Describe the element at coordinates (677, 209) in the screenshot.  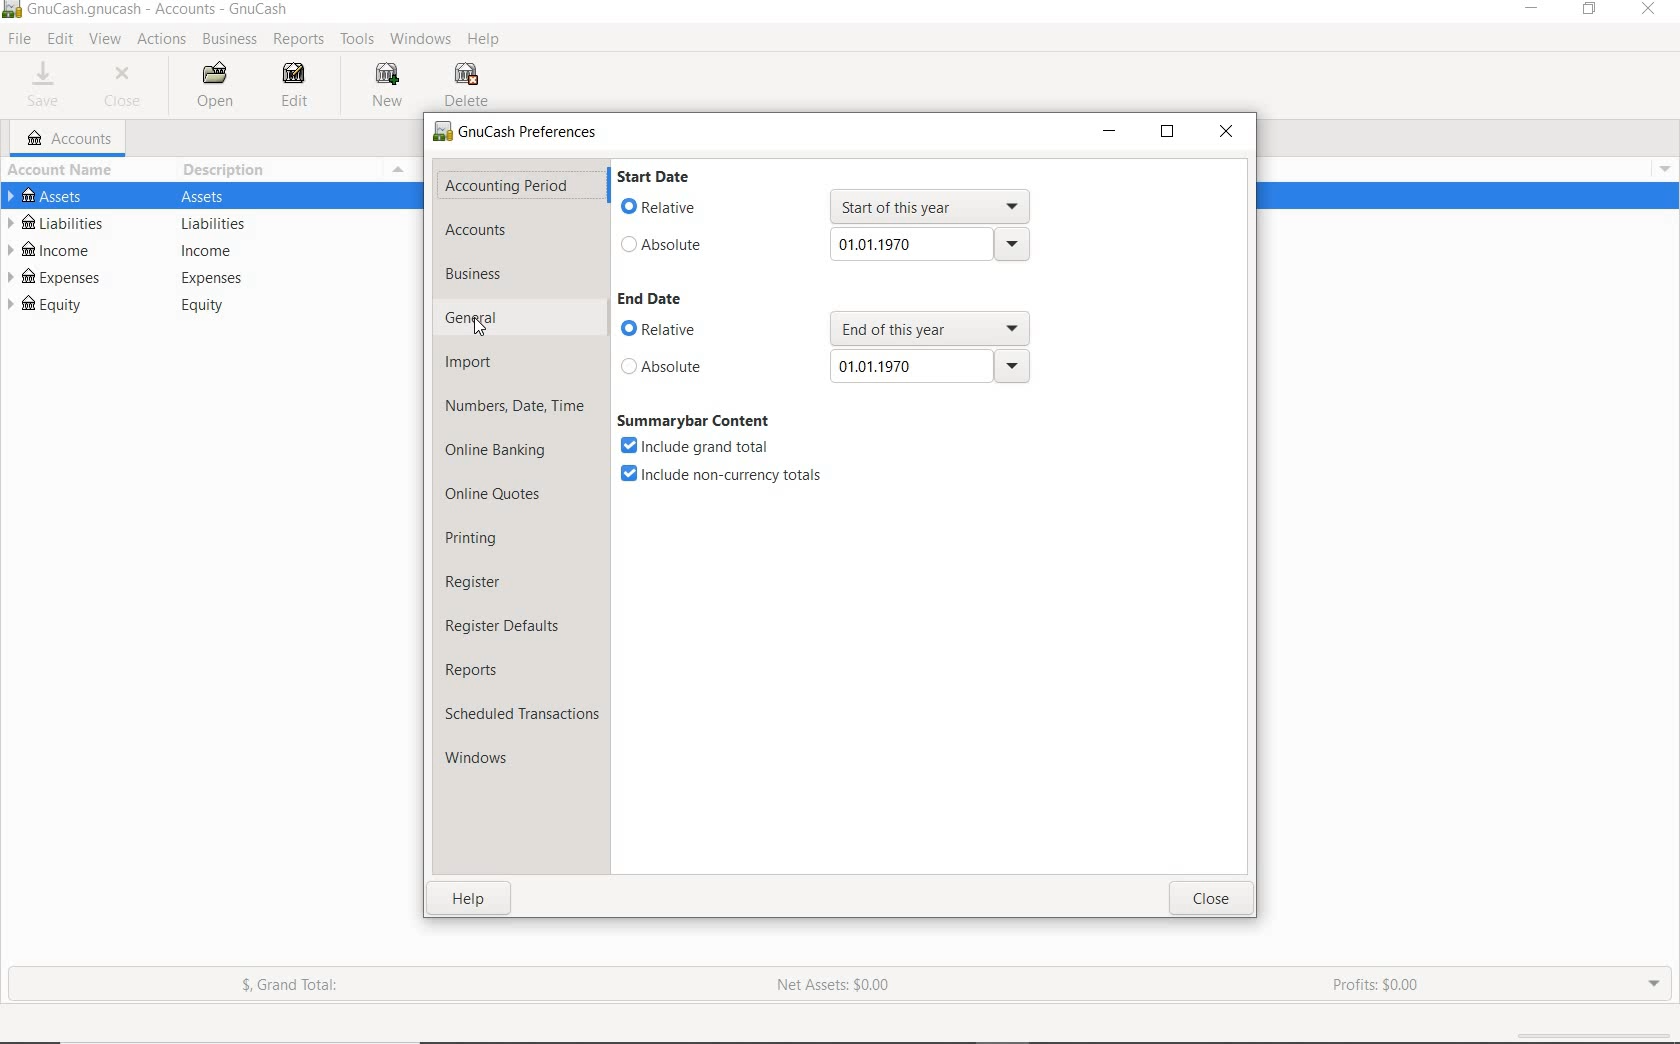
I see `RELATIVE` at that location.